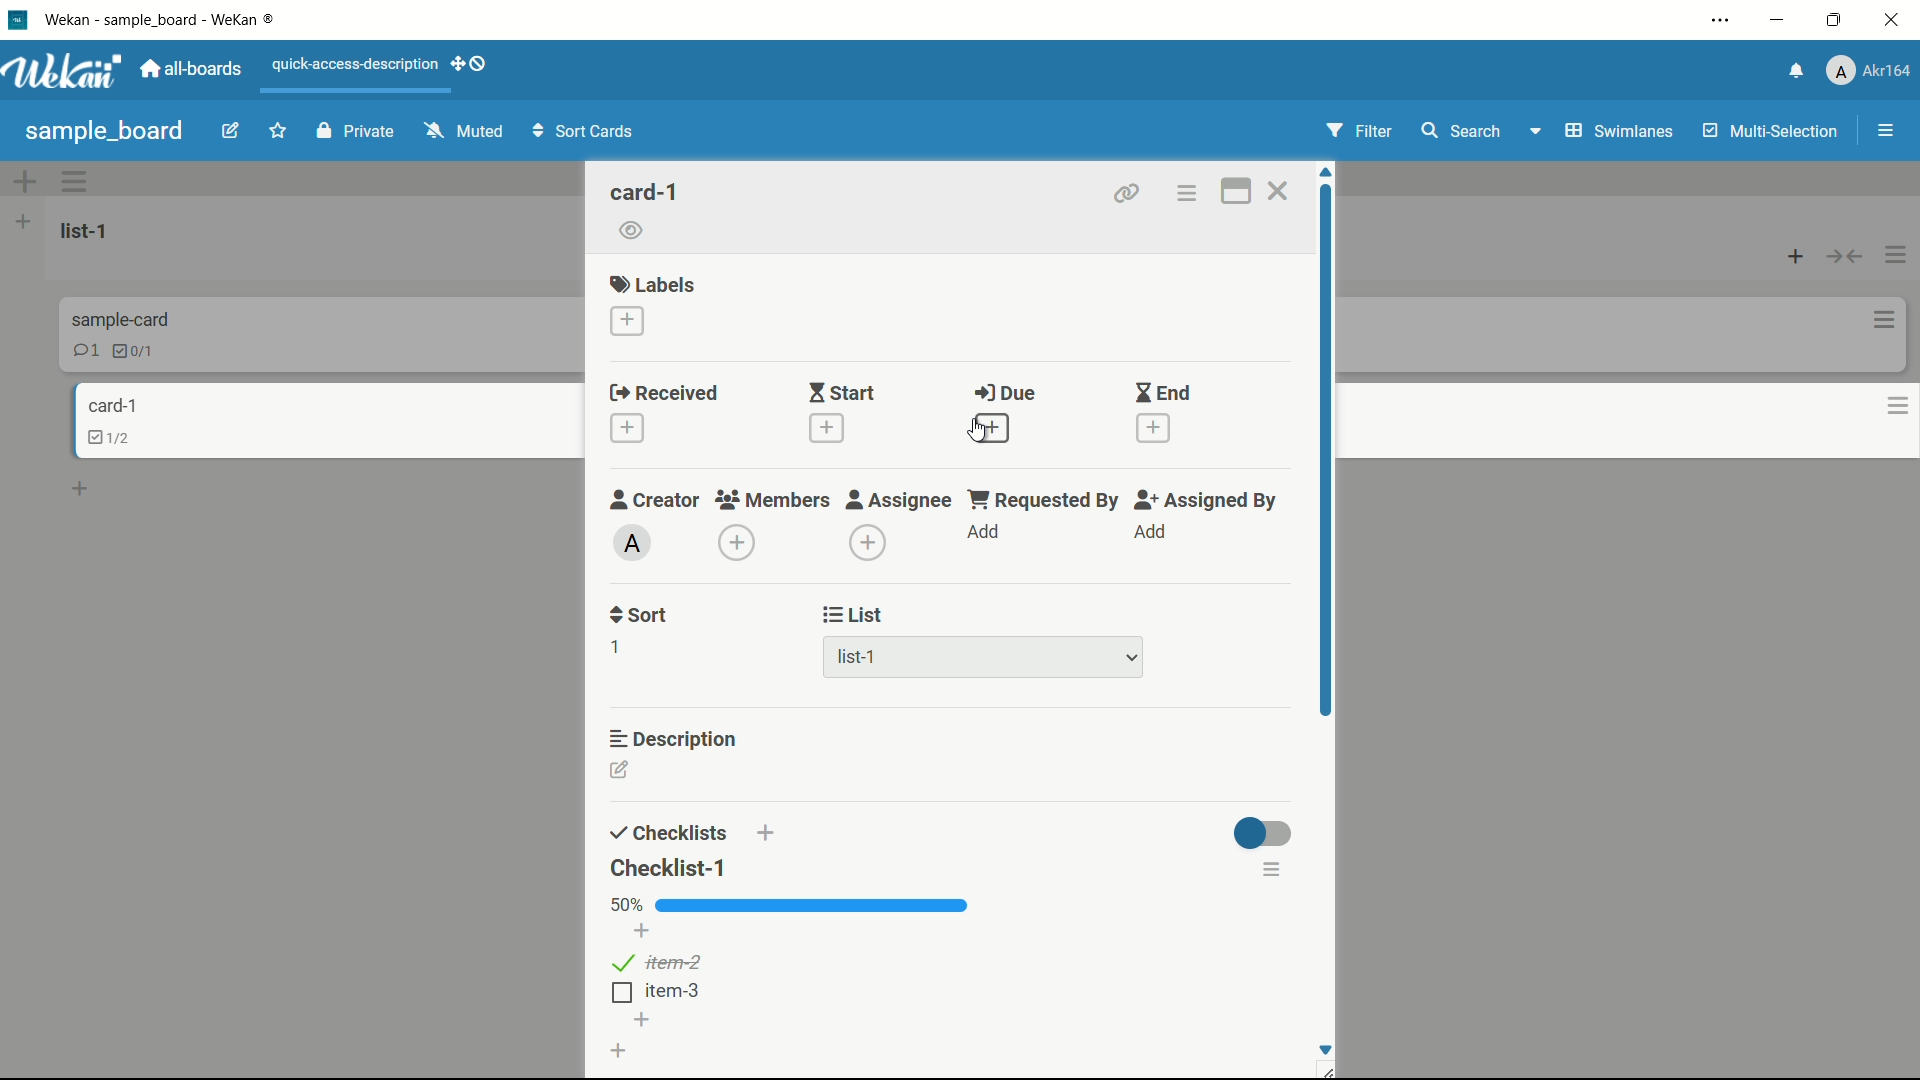 The height and width of the screenshot is (1080, 1920). I want to click on copy card link to clipboard , so click(1129, 193).